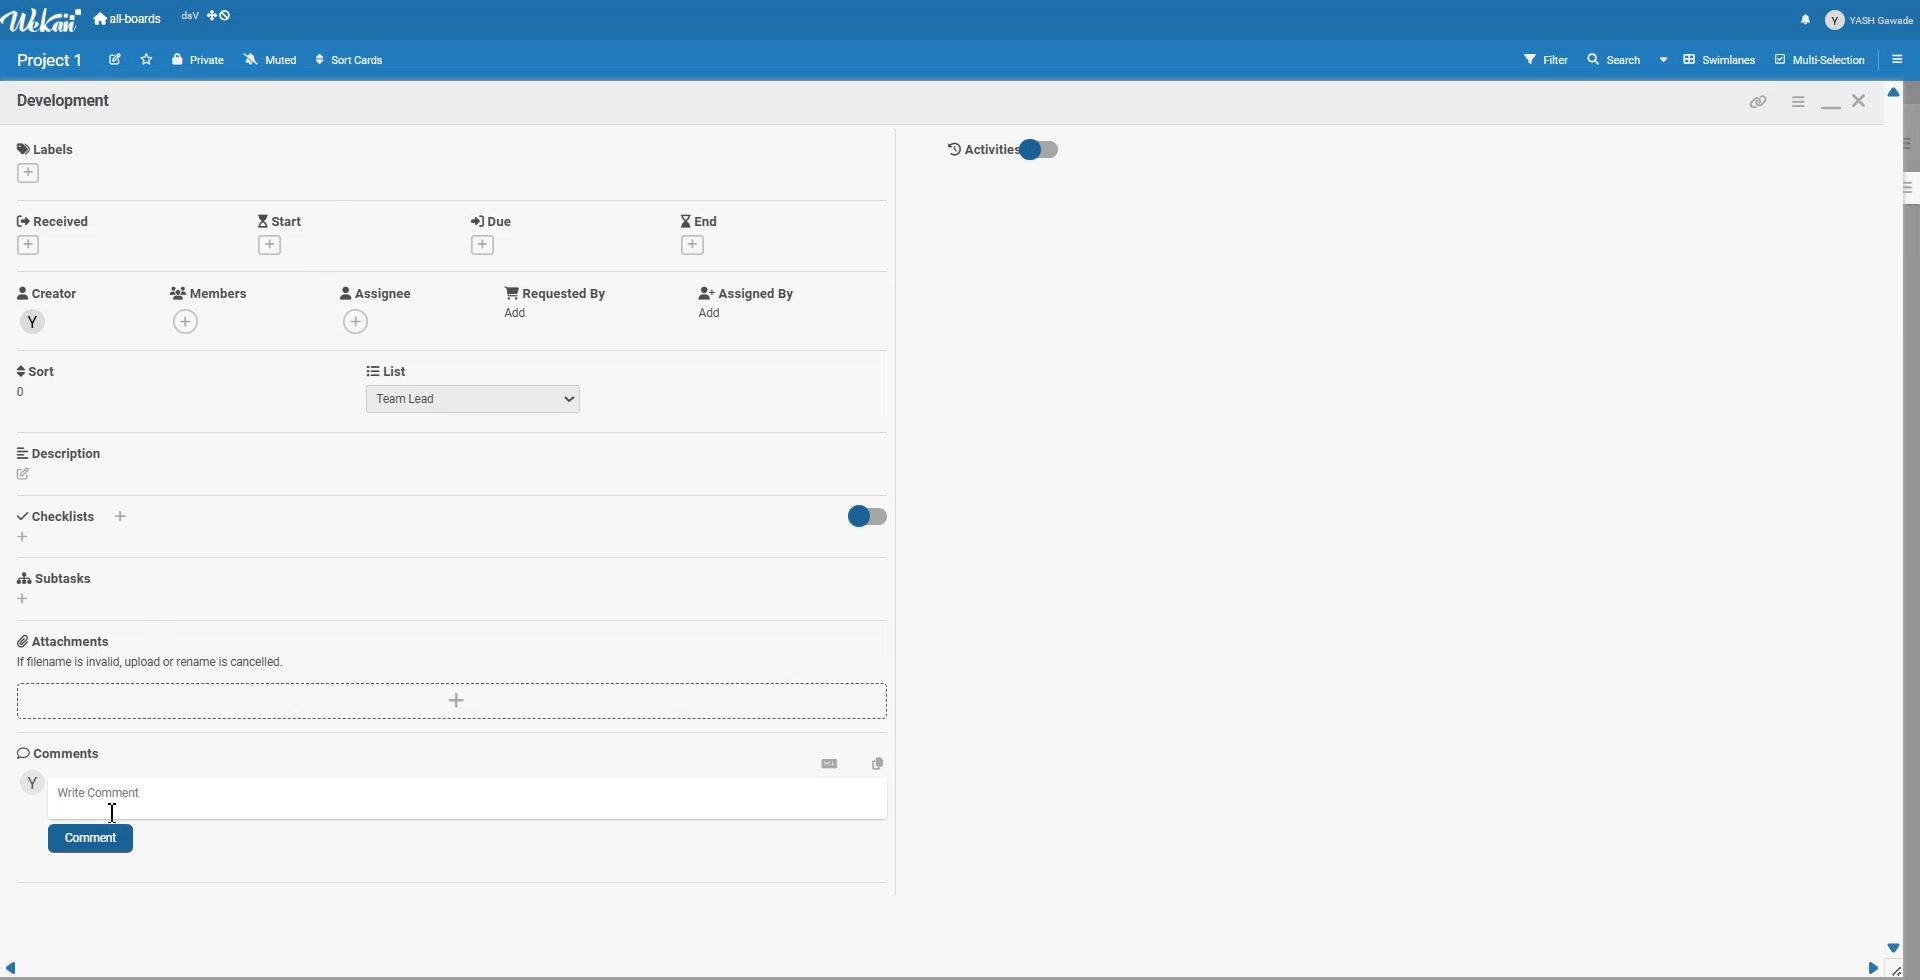 Image resolution: width=1920 pixels, height=980 pixels. What do you see at coordinates (123, 517) in the screenshot?
I see `add` at bounding box center [123, 517].